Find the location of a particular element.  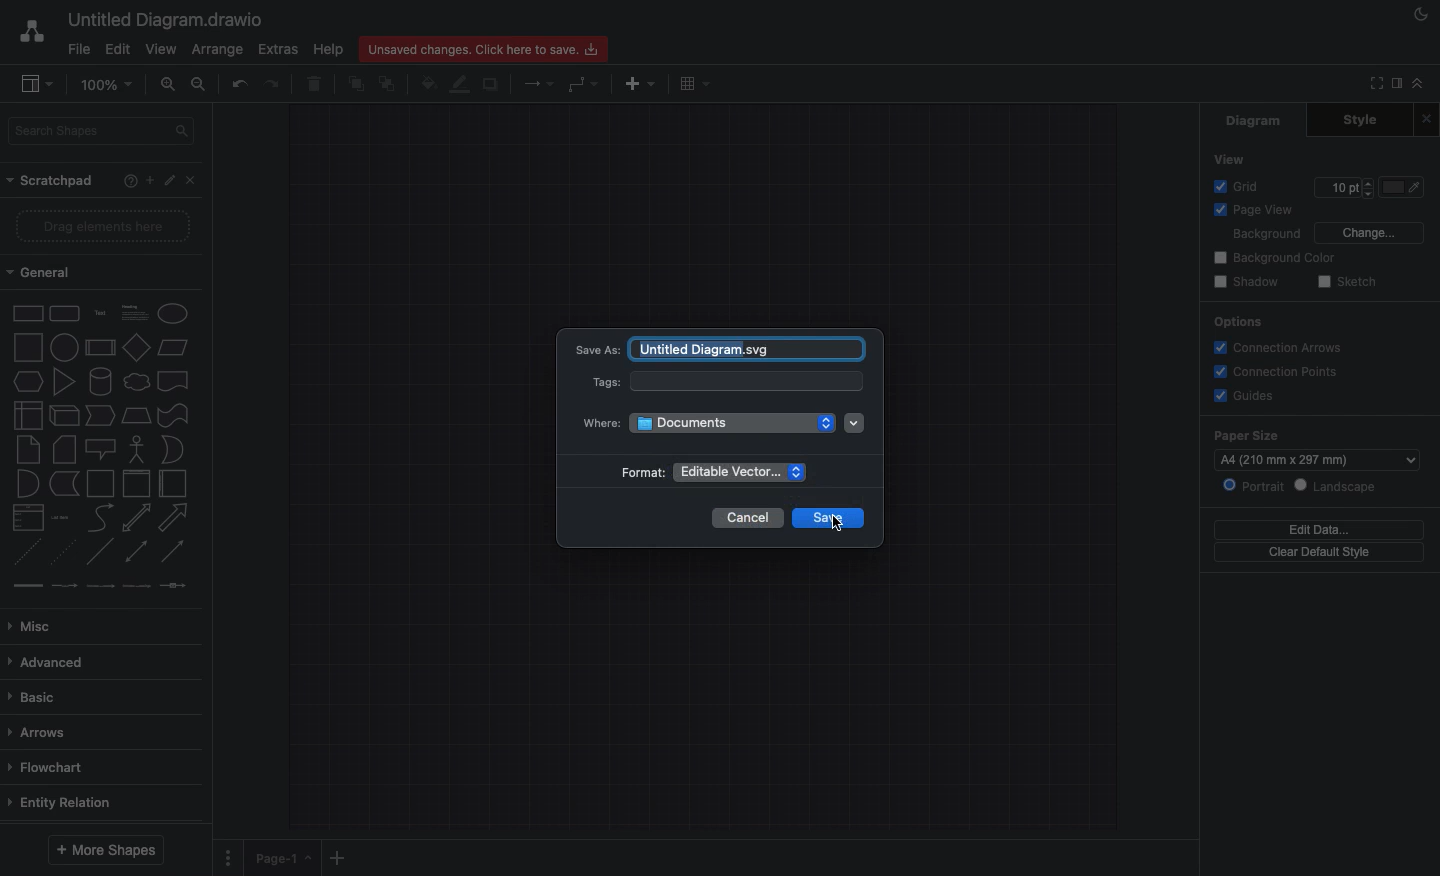

Edit is located at coordinates (169, 180).